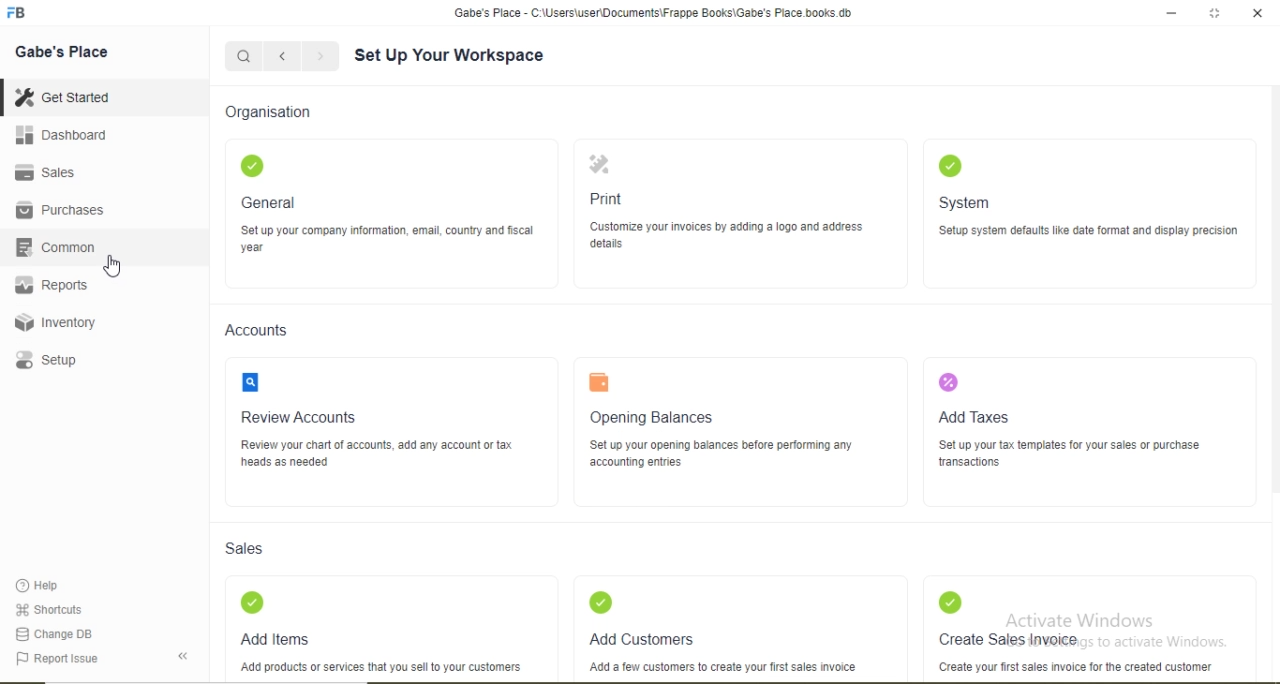 The height and width of the screenshot is (684, 1280). What do you see at coordinates (652, 13) in the screenshot?
I see `‘Gabe's Place - C:\Users\useriDocuments\Frappe Books\Gabe's Place books db` at bounding box center [652, 13].